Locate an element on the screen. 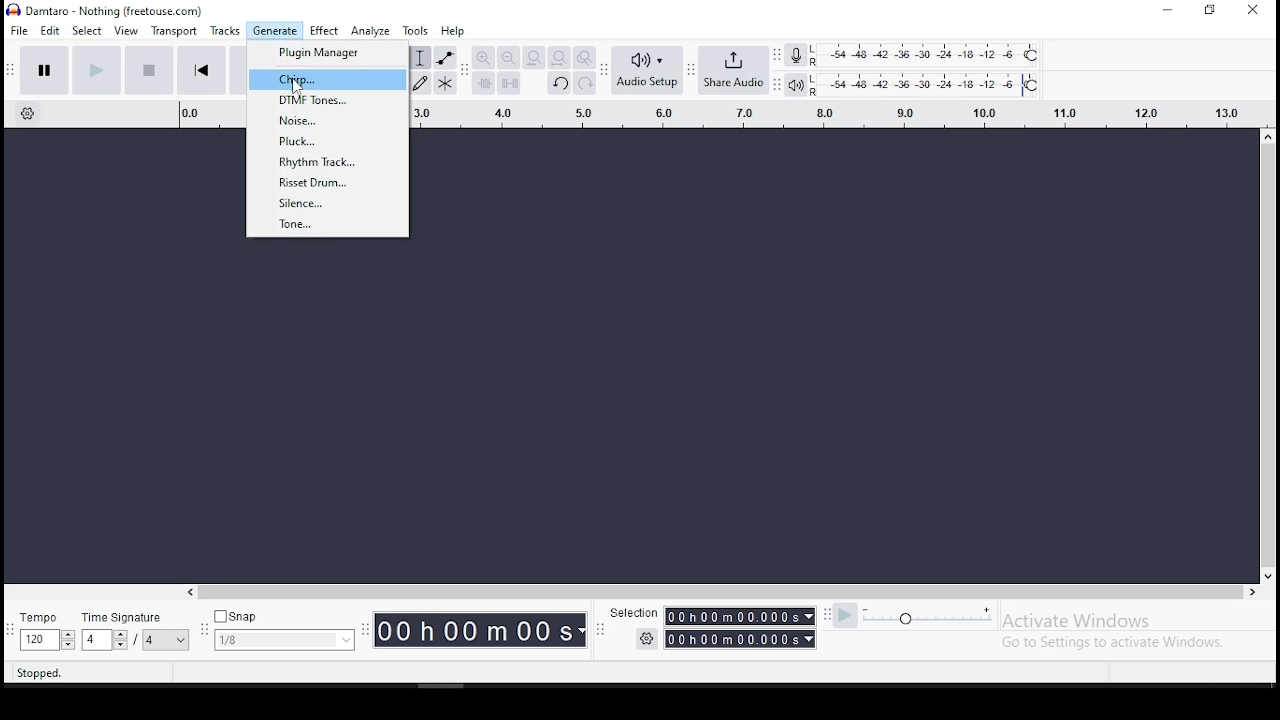 This screenshot has height=720, width=1280. activate windows is located at coordinates (1128, 630).